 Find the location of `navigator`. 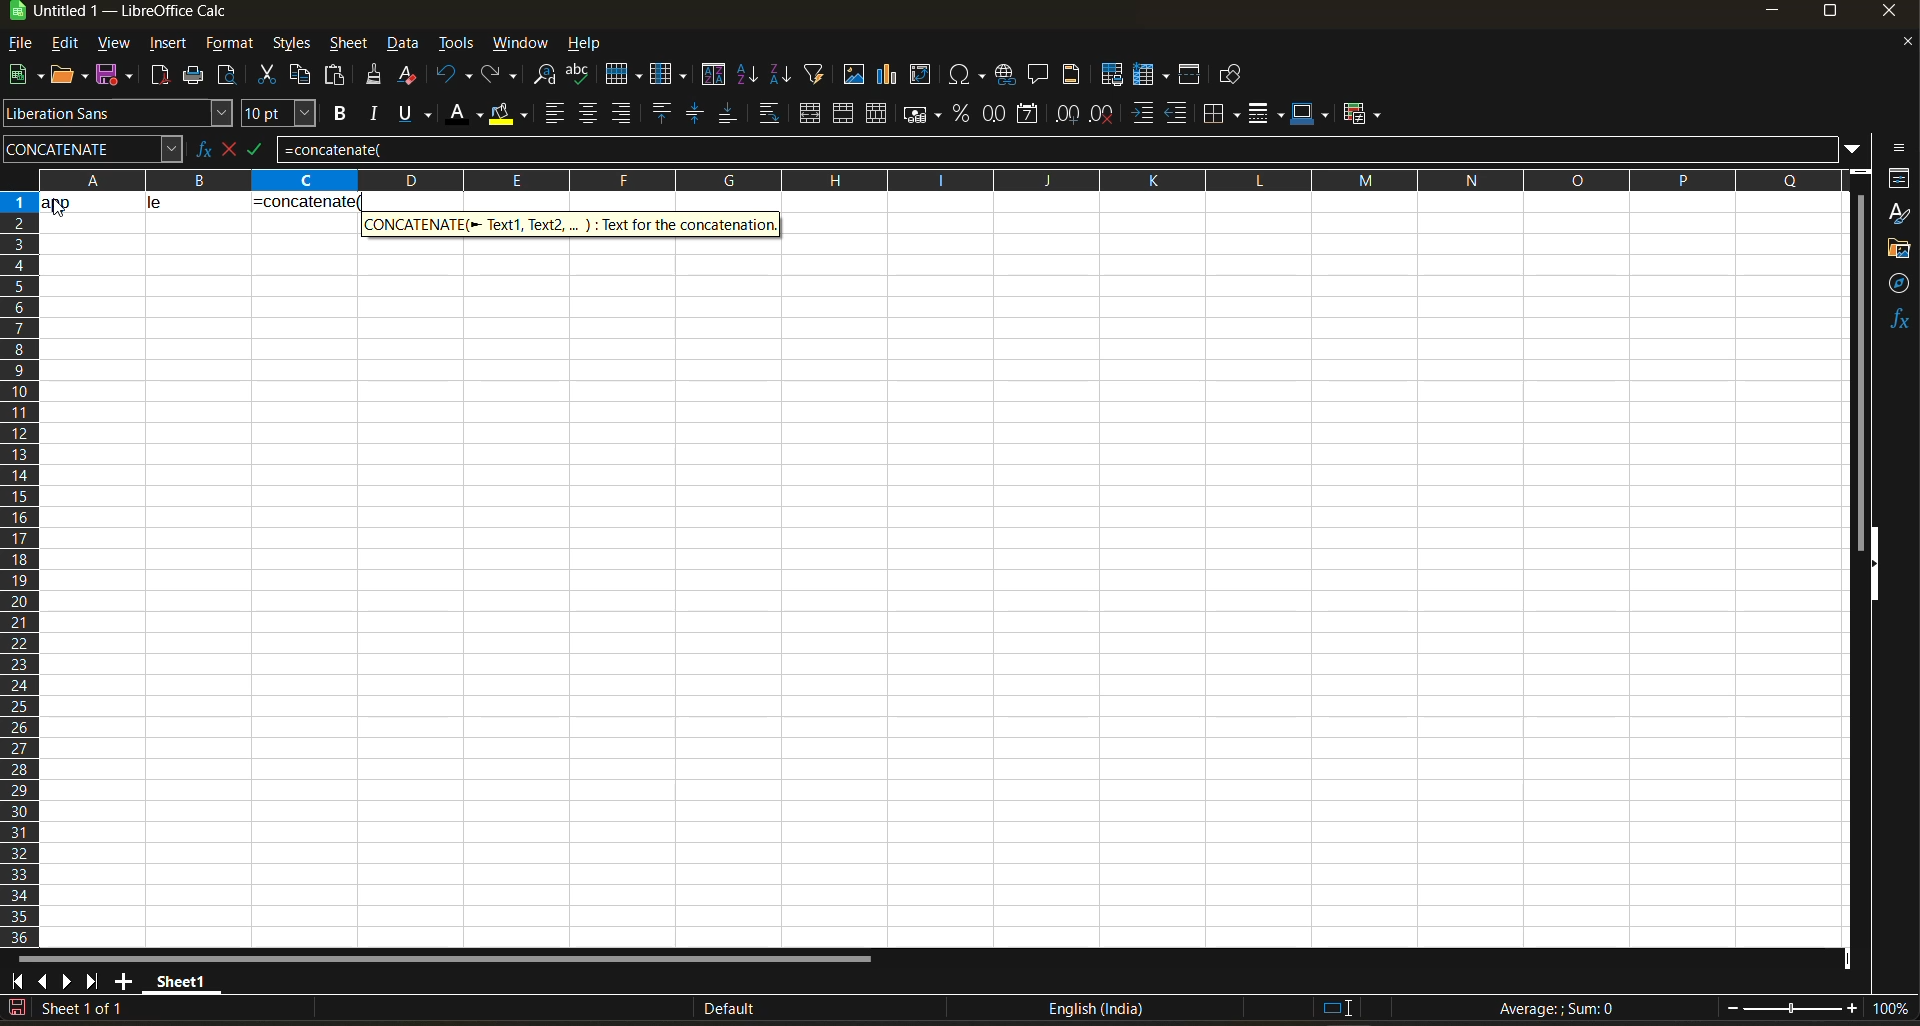

navigator is located at coordinates (1900, 283).